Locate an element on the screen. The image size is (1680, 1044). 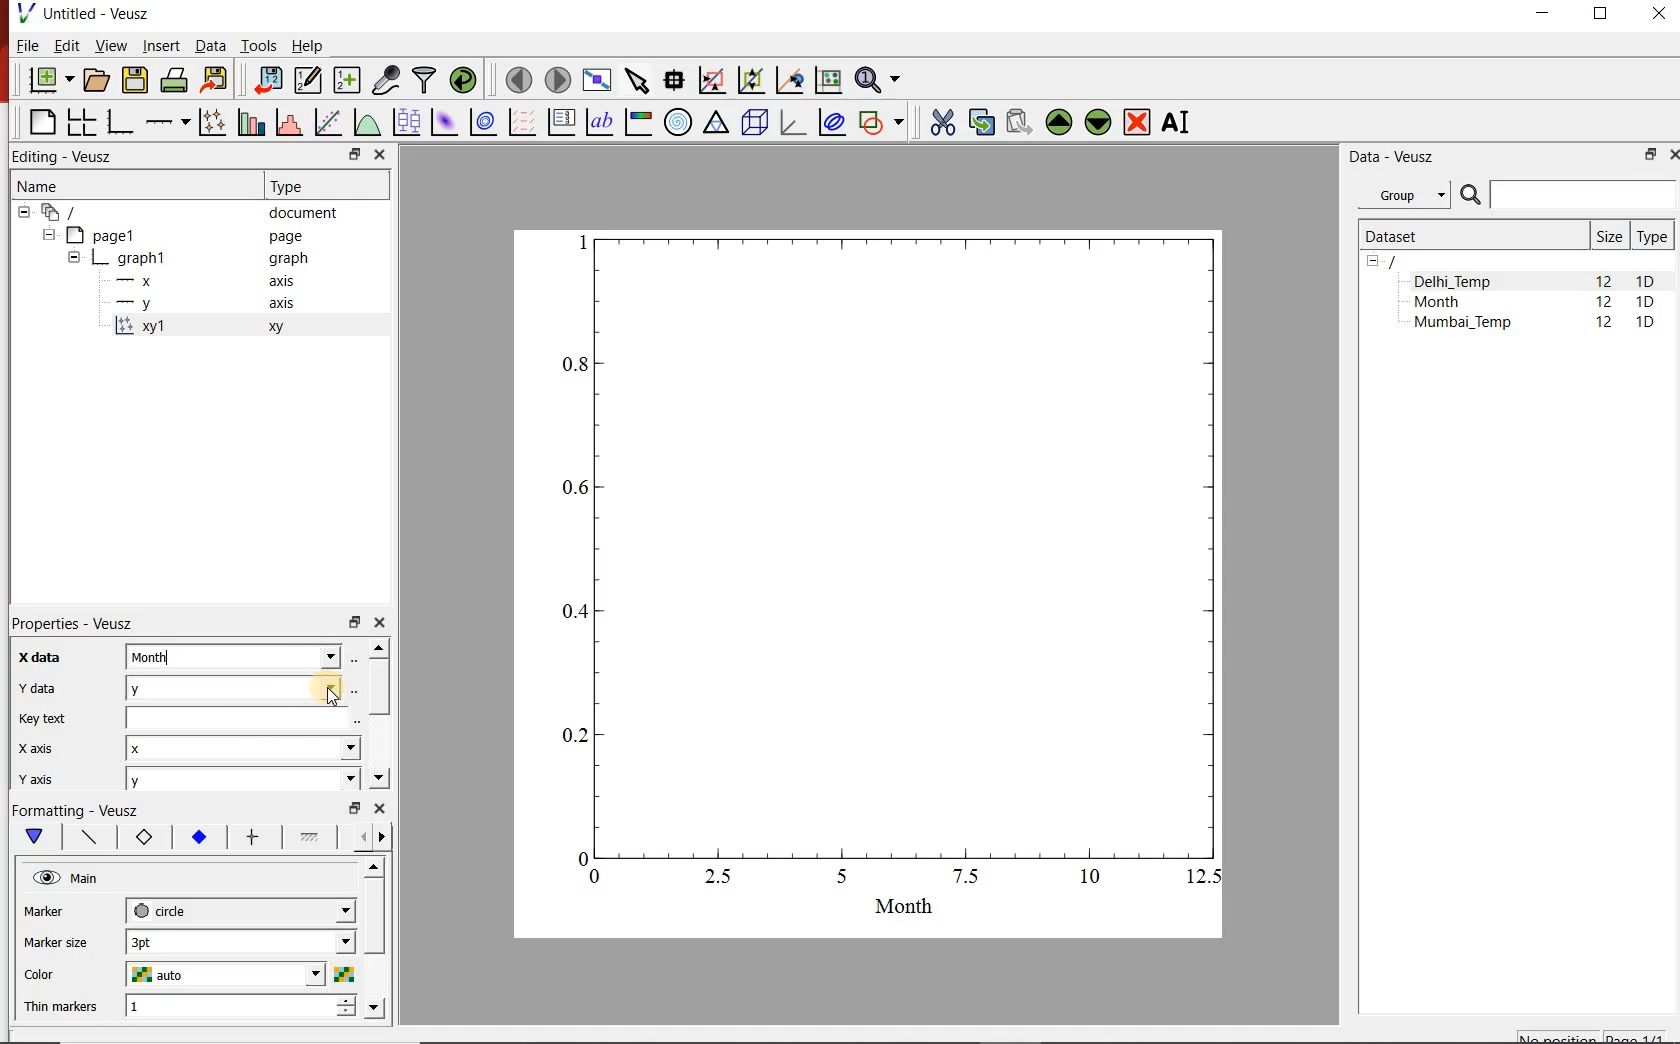
Group is located at coordinates (1404, 193).